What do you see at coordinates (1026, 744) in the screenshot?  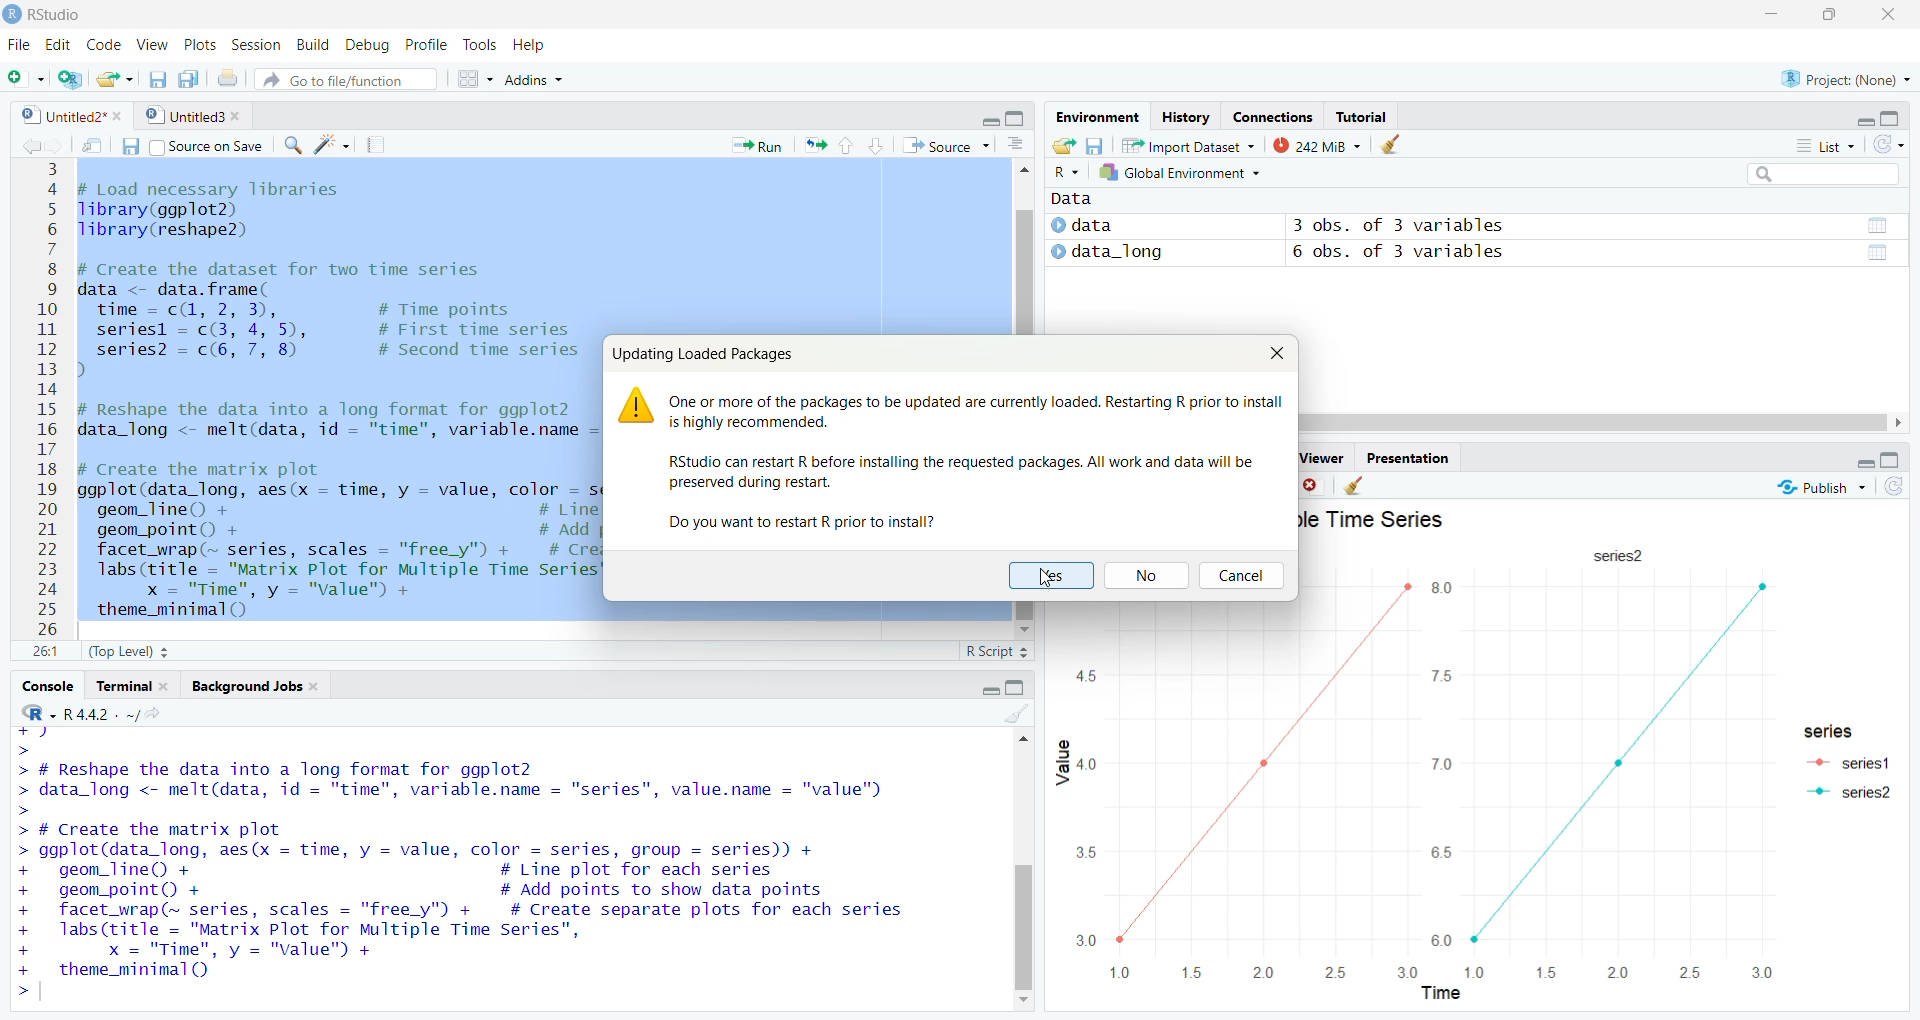 I see `Scroll up` at bounding box center [1026, 744].